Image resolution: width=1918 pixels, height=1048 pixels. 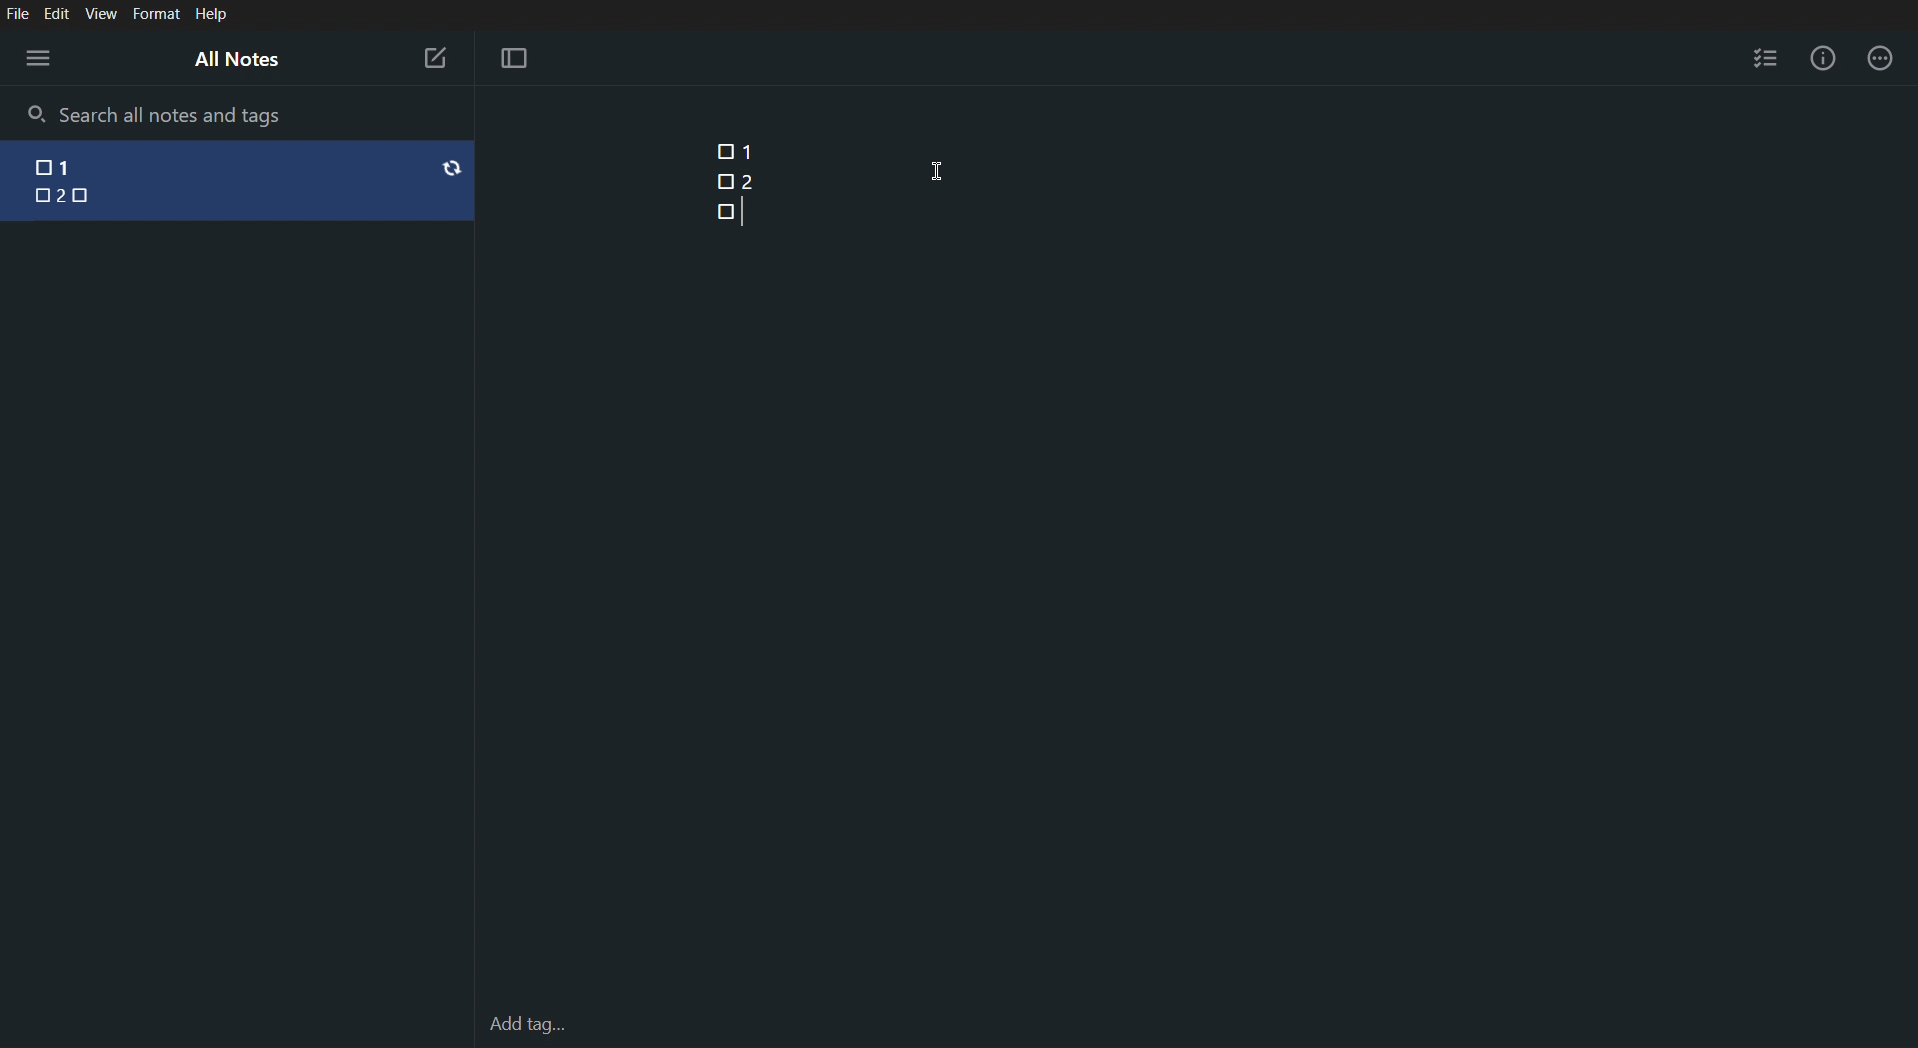 I want to click on Add tag, so click(x=527, y=1026).